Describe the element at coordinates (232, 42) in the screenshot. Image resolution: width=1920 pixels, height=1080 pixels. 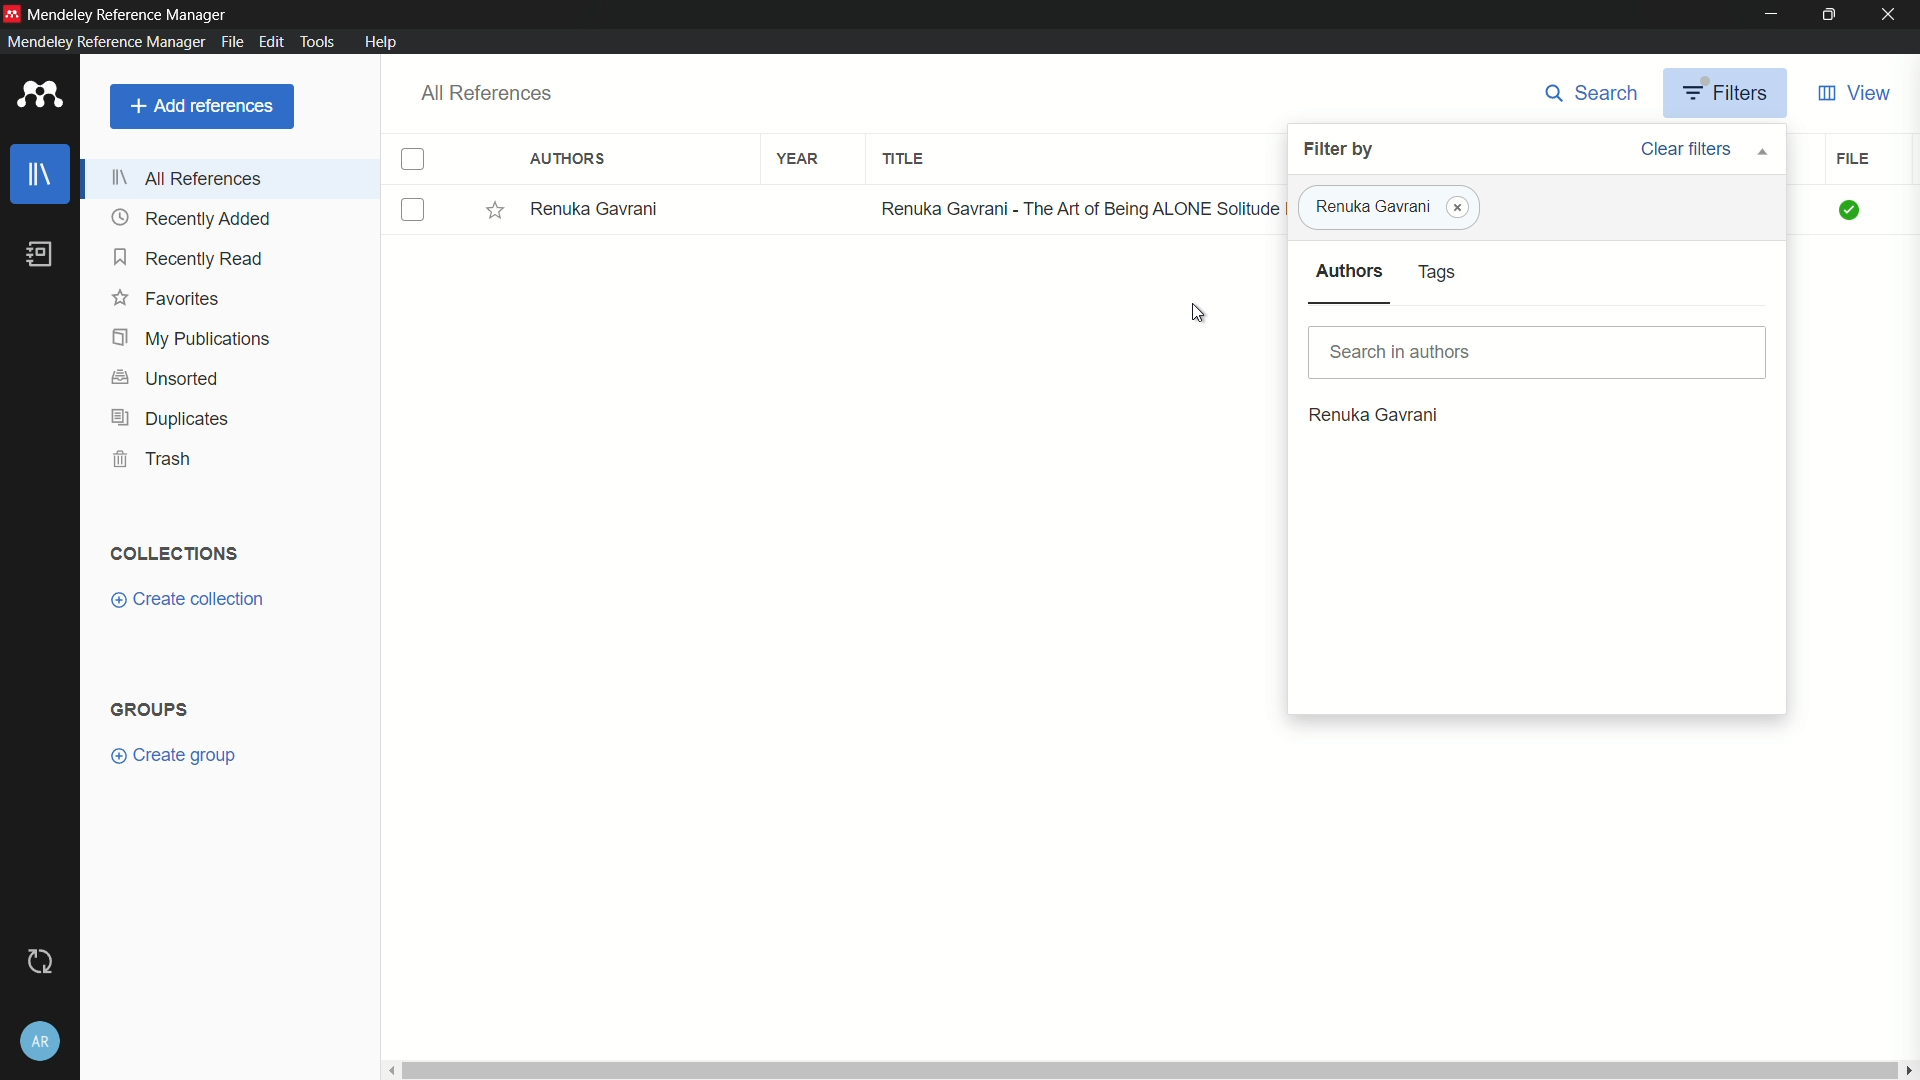
I see `file menu` at that location.